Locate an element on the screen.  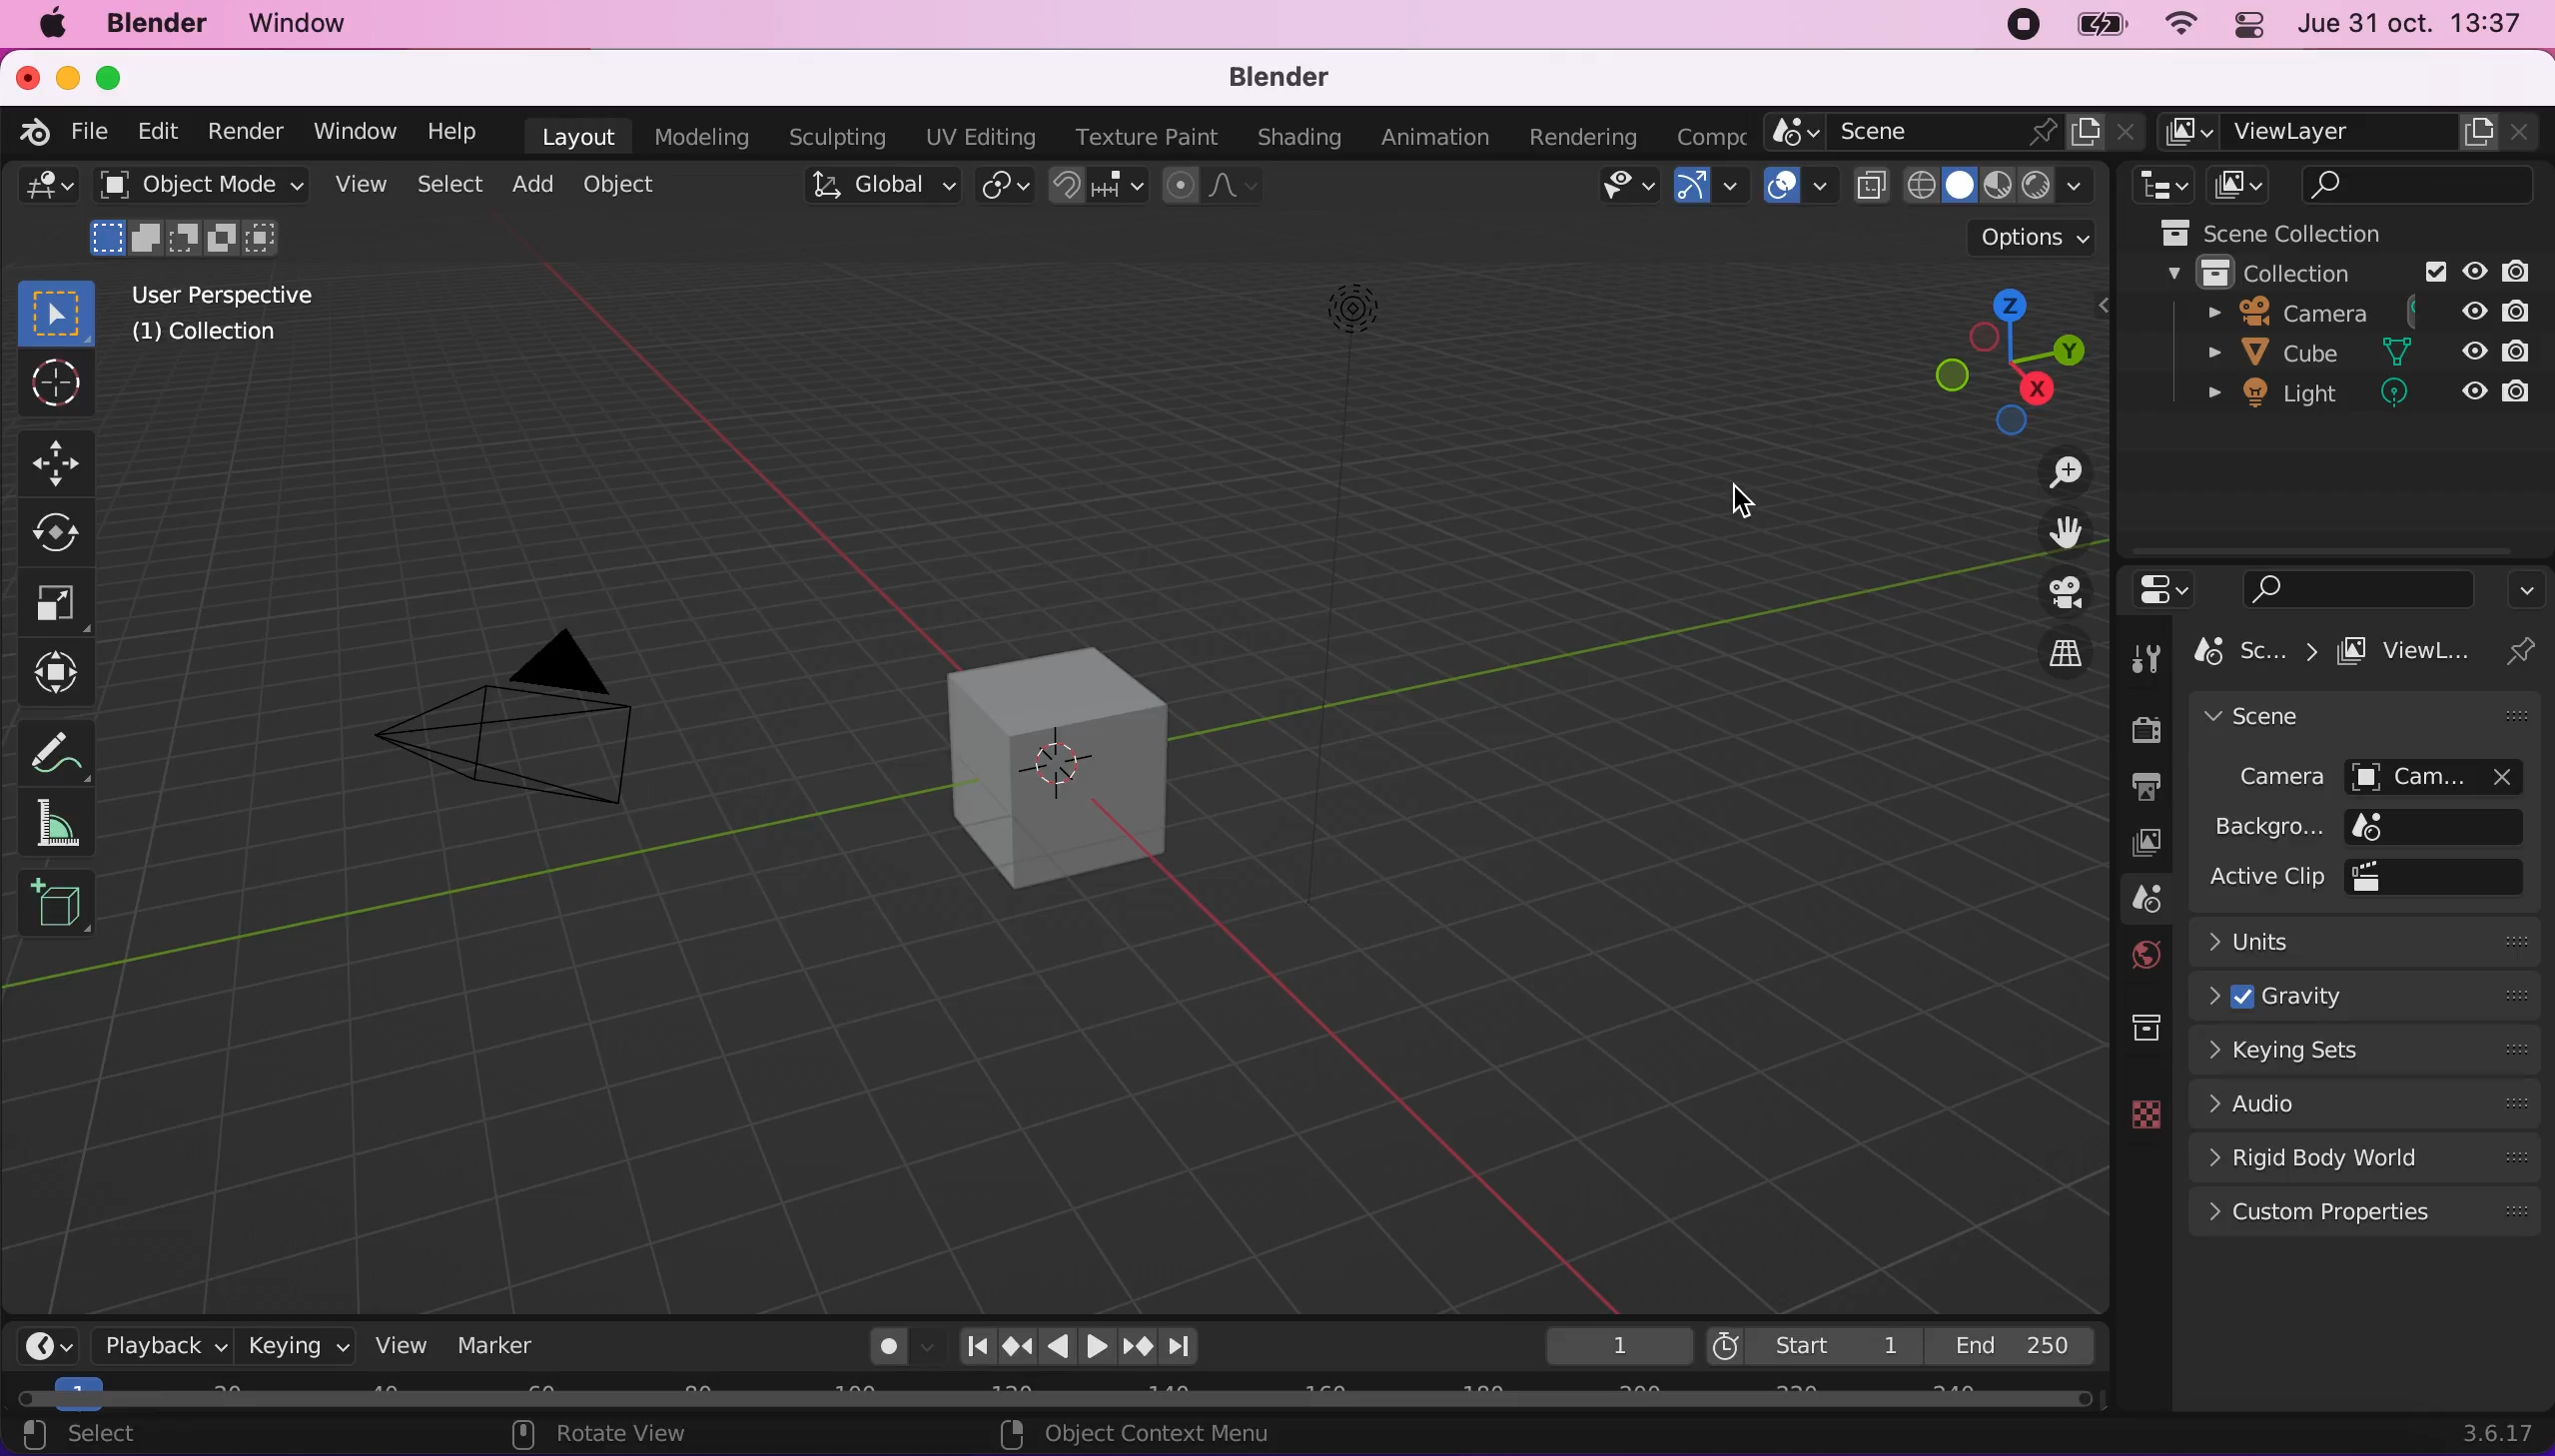
viewlayer is located at coordinates (2354, 133).